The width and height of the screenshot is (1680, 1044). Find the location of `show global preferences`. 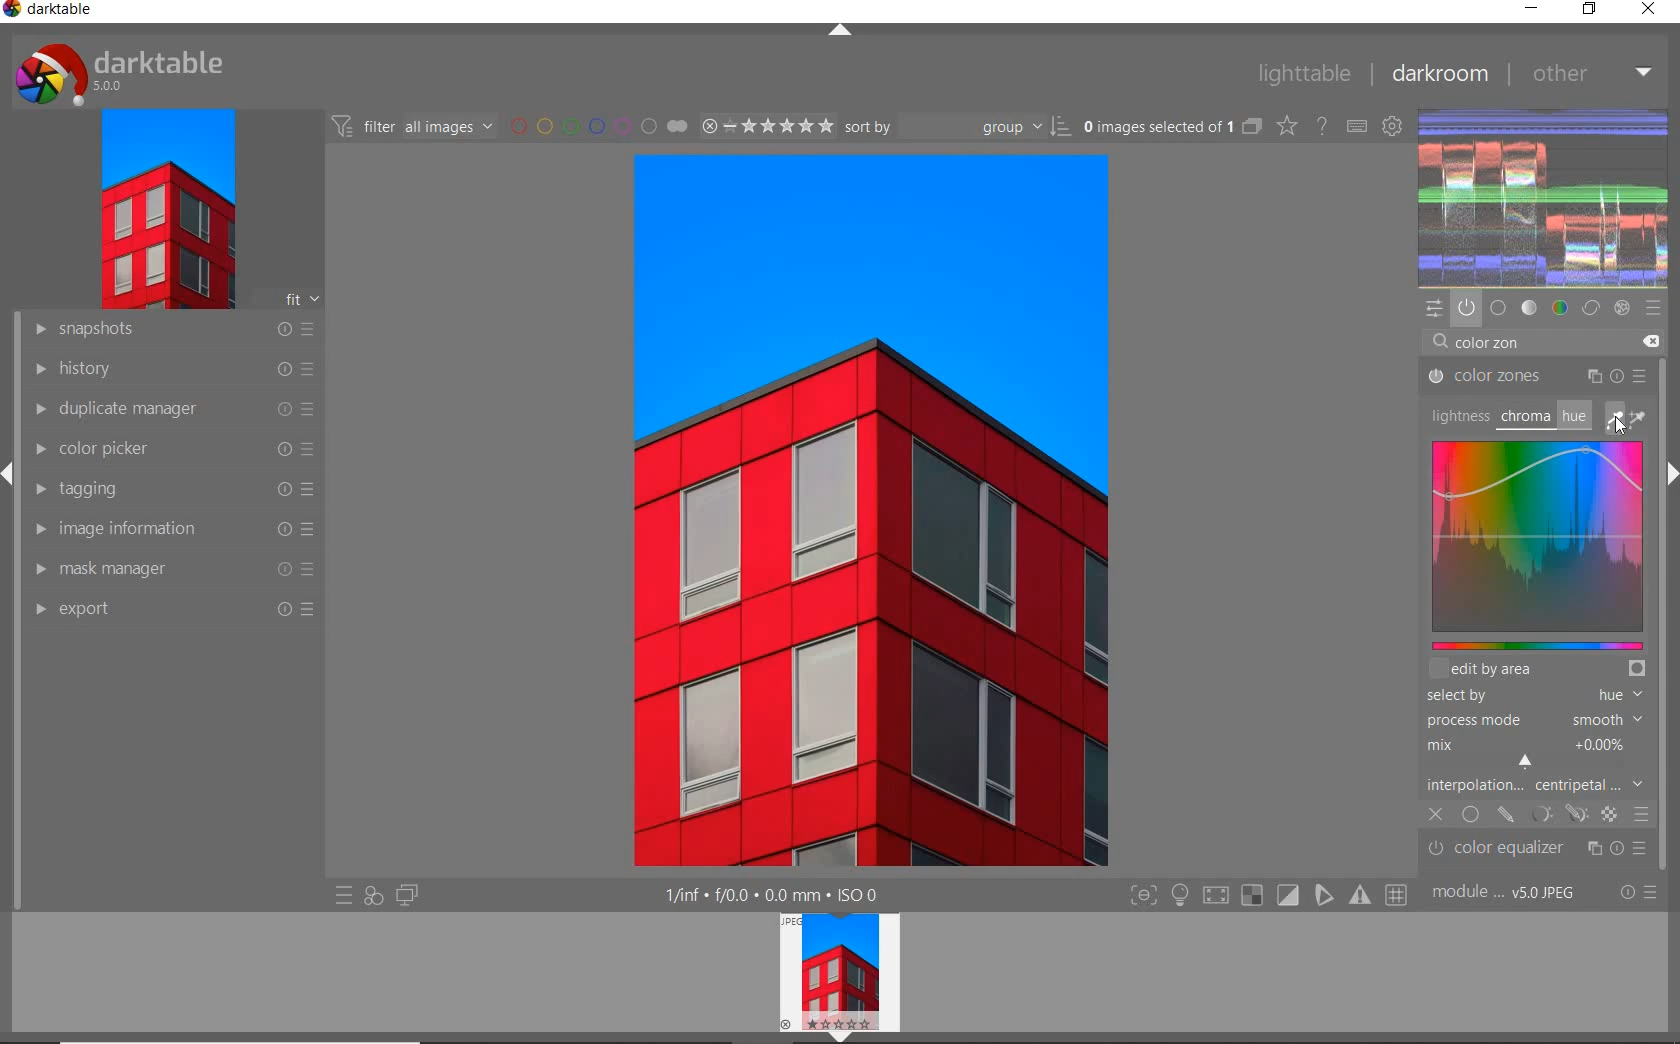

show global preferences is located at coordinates (1394, 128).